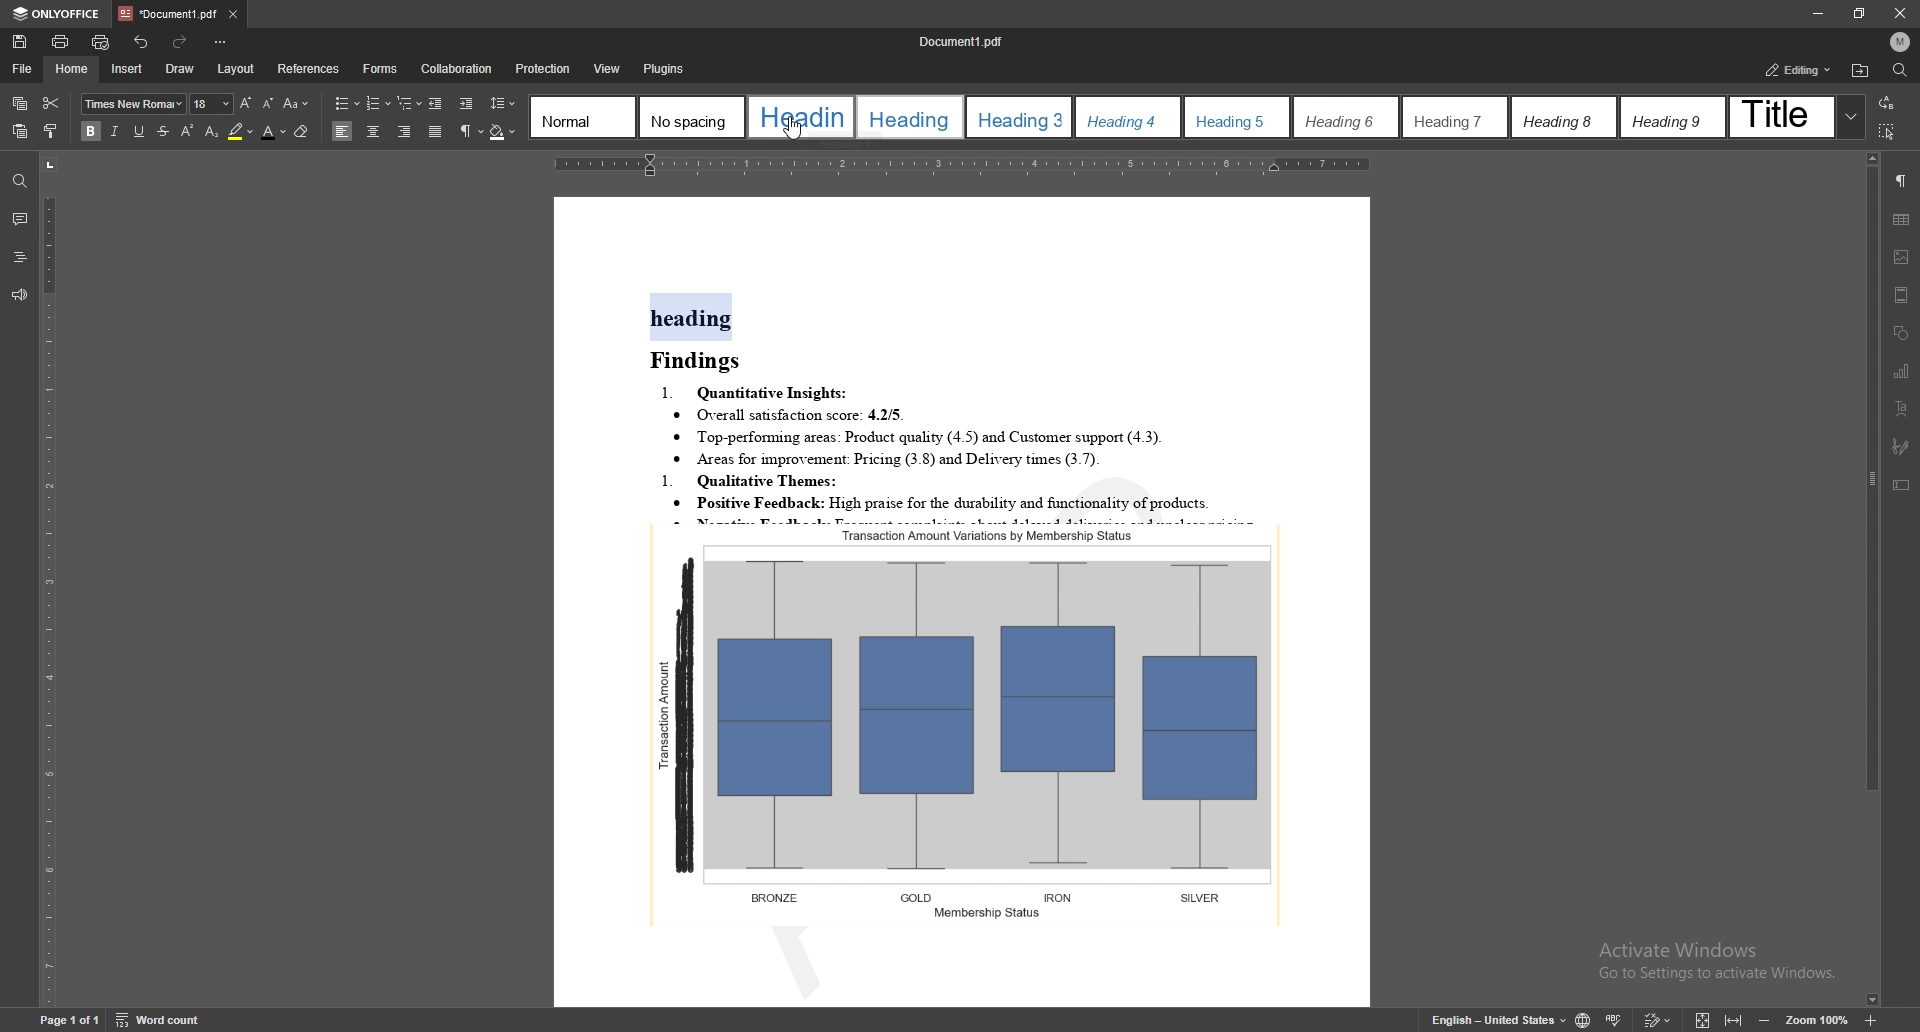 This screenshot has height=1032, width=1920. Describe the element at coordinates (975, 504) in the screenshot. I see `* Positive Feedback: High praise for the durability and functionality of products.` at that location.